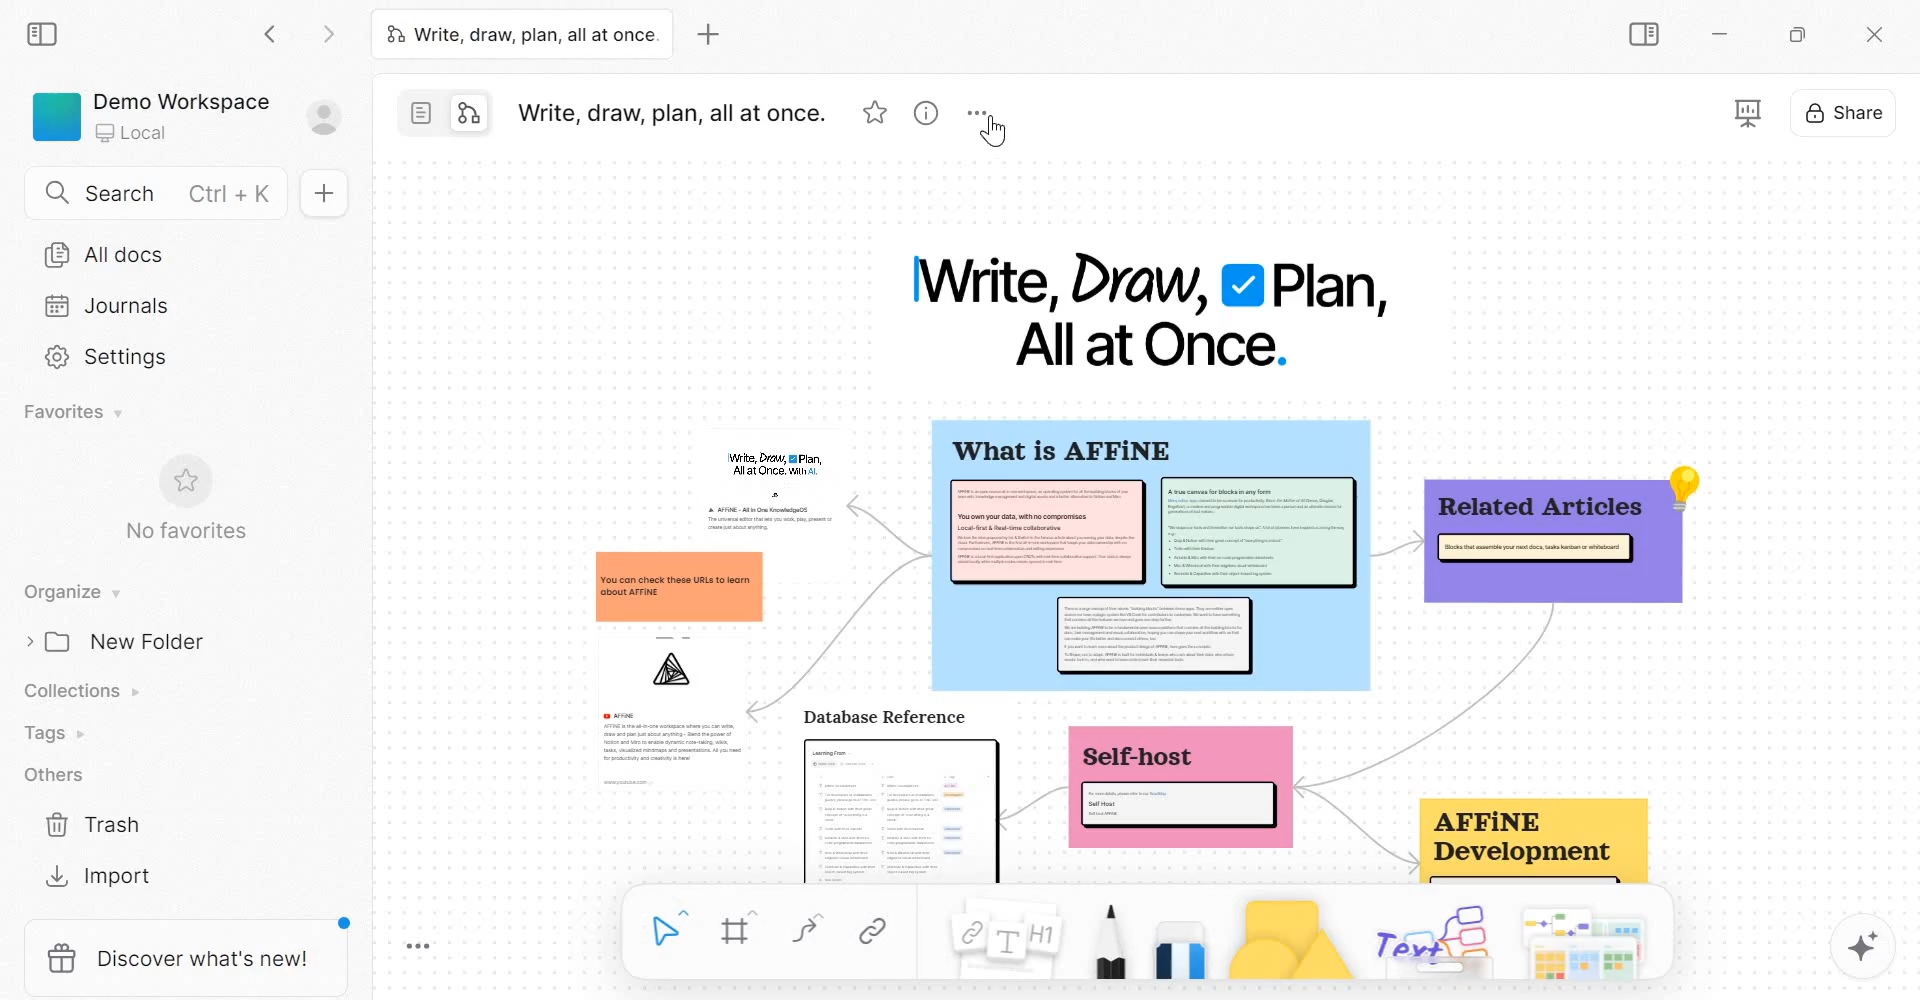 This screenshot has width=1920, height=1000. I want to click on others, so click(1435, 940).